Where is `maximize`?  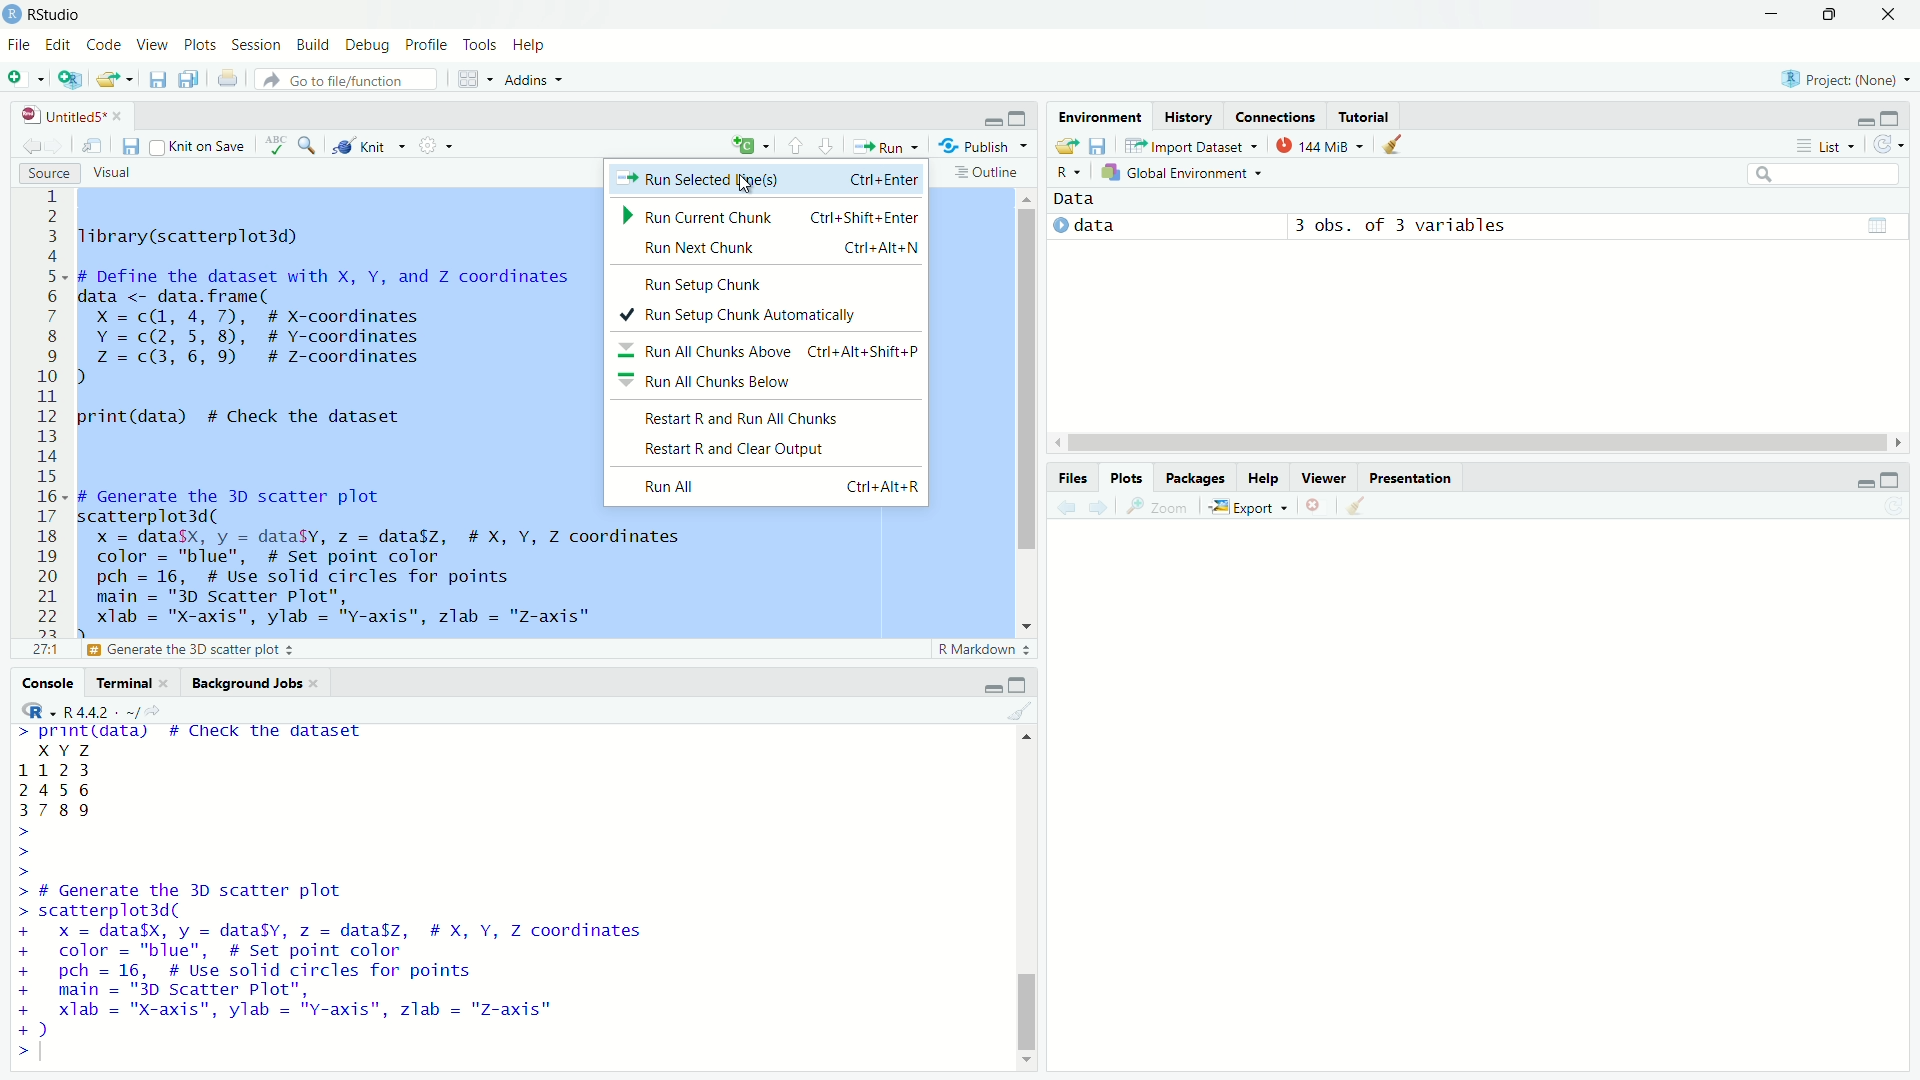
maximize is located at coordinates (1900, 116).